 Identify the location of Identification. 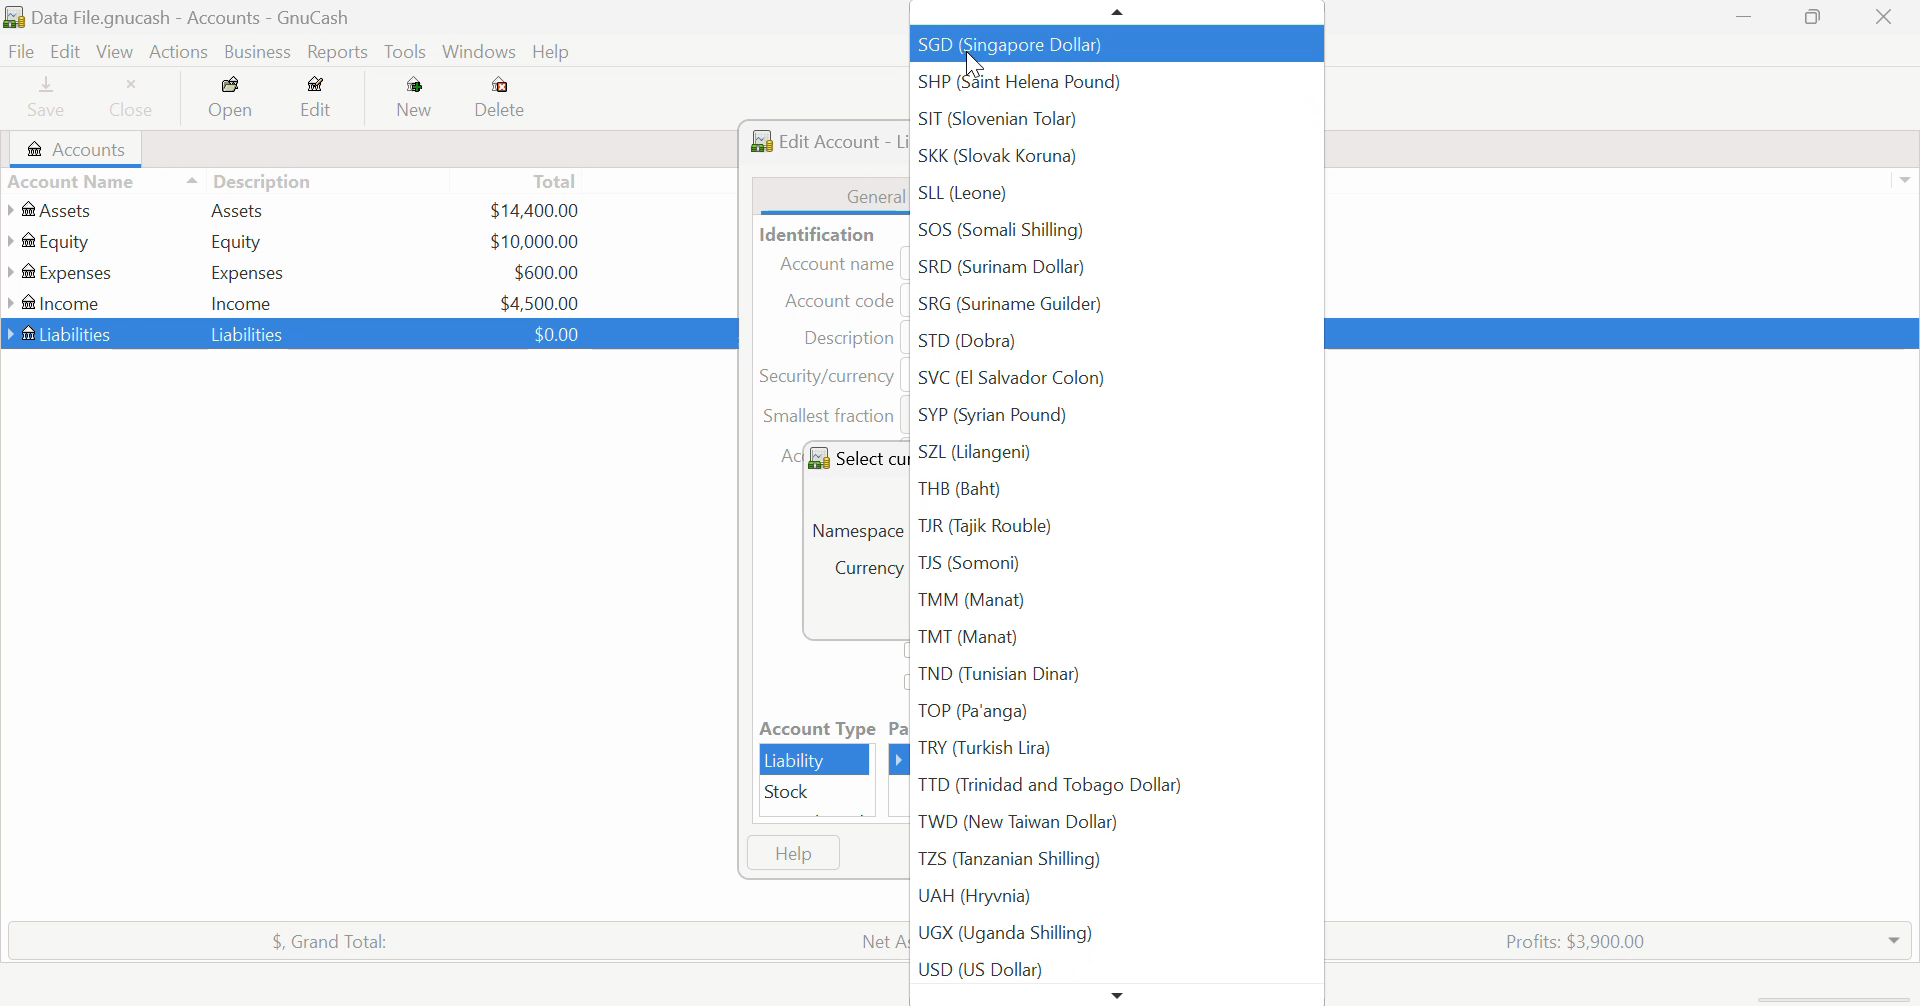
(813, 234).